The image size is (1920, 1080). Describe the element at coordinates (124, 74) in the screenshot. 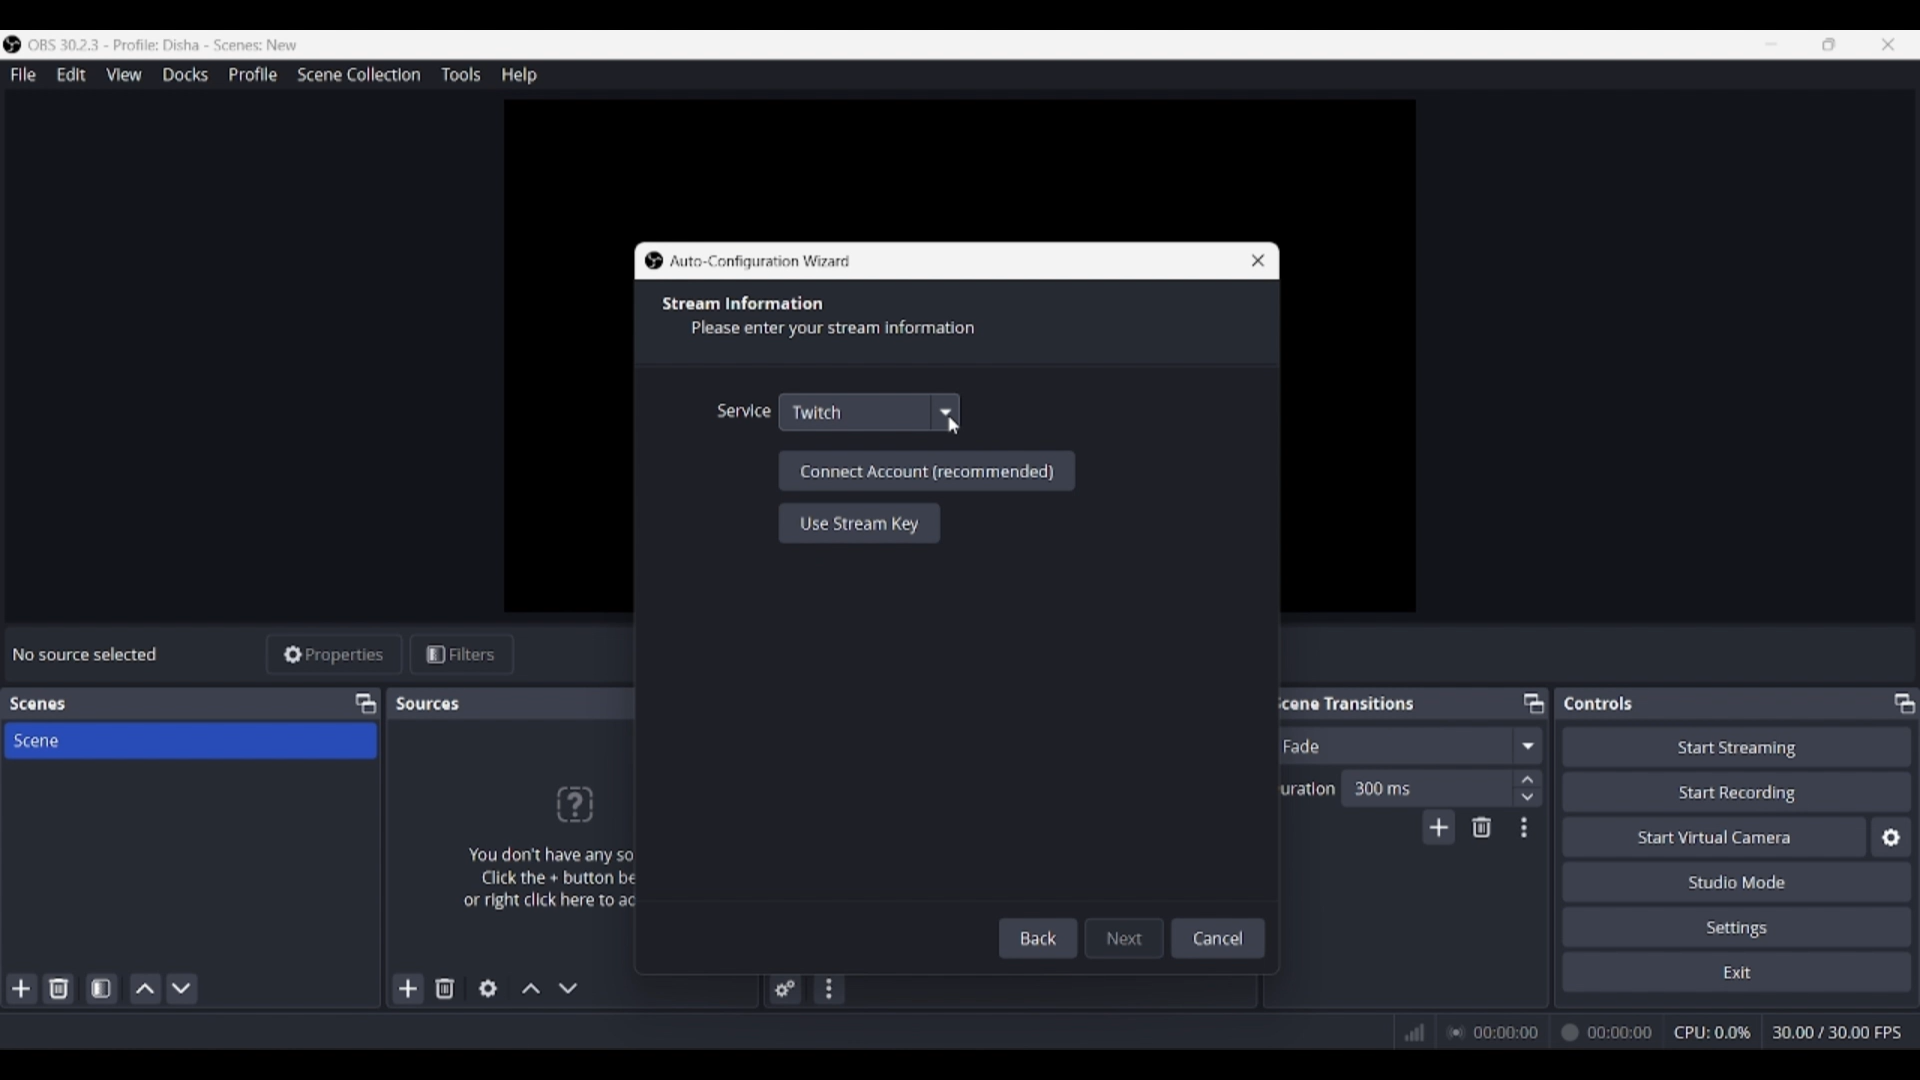

I see `View menu` at that location.